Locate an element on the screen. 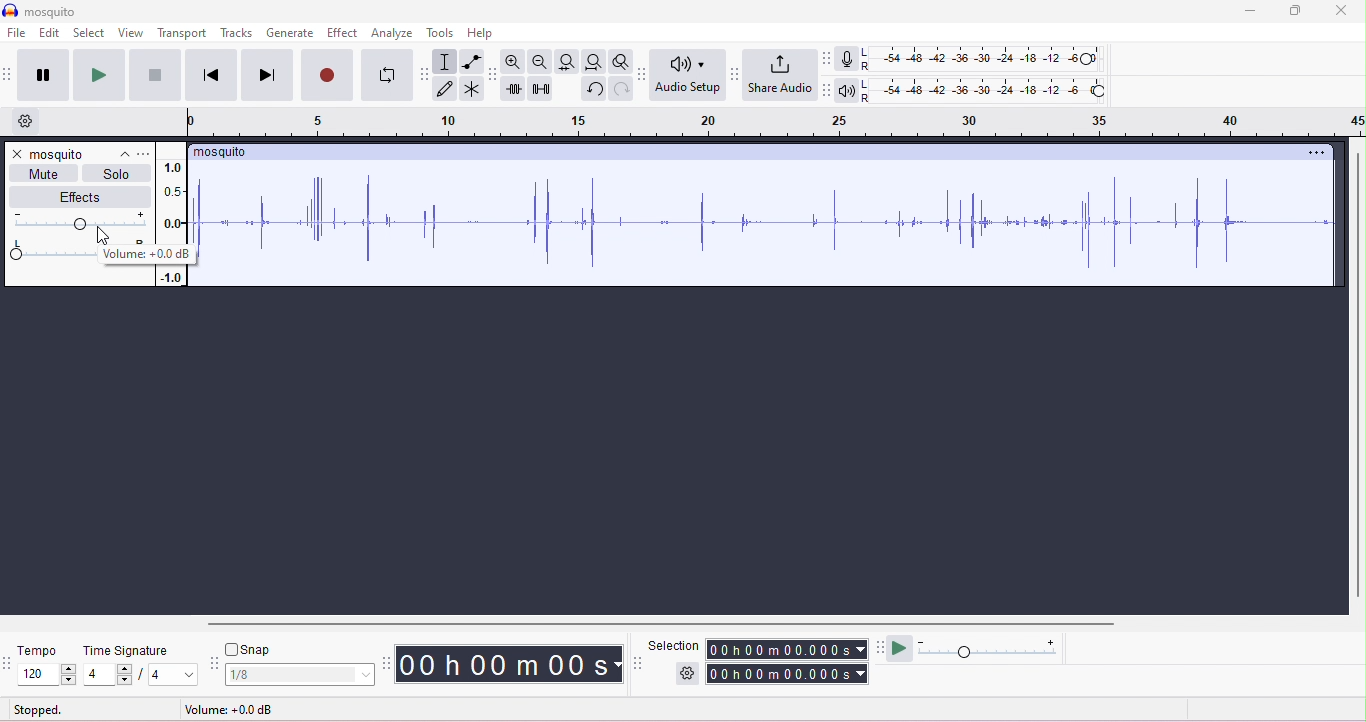 The height and width of the screenshot is (722, 1366). volume +0.0db is located at coordinates (228, 710).